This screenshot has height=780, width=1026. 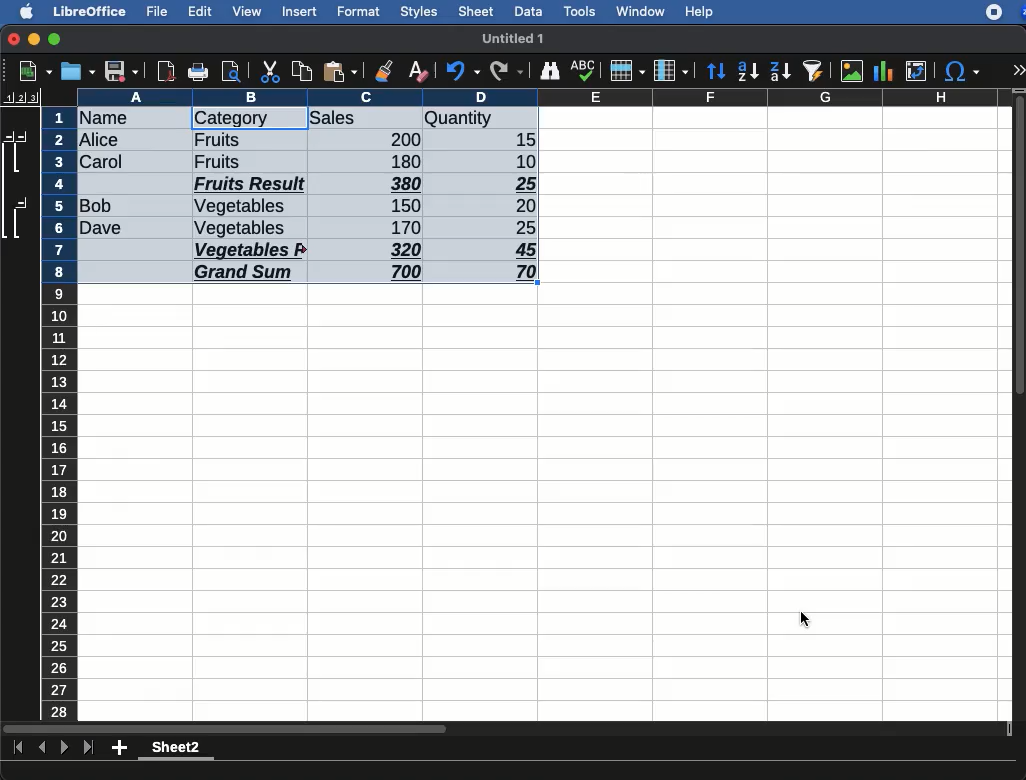 I want to click on libreoffice, so click(x=91, y=11).